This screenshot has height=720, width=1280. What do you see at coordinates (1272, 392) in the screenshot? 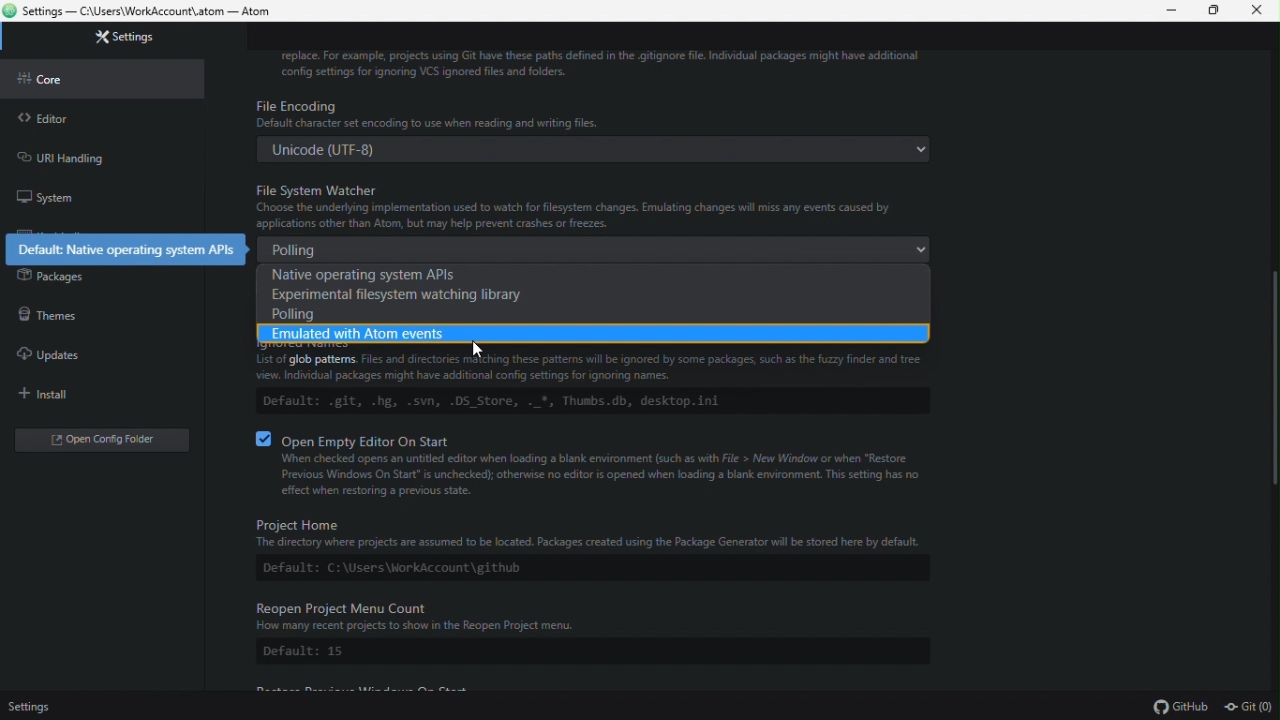
I see `scroll bar` at bounding box center [1272, 392].